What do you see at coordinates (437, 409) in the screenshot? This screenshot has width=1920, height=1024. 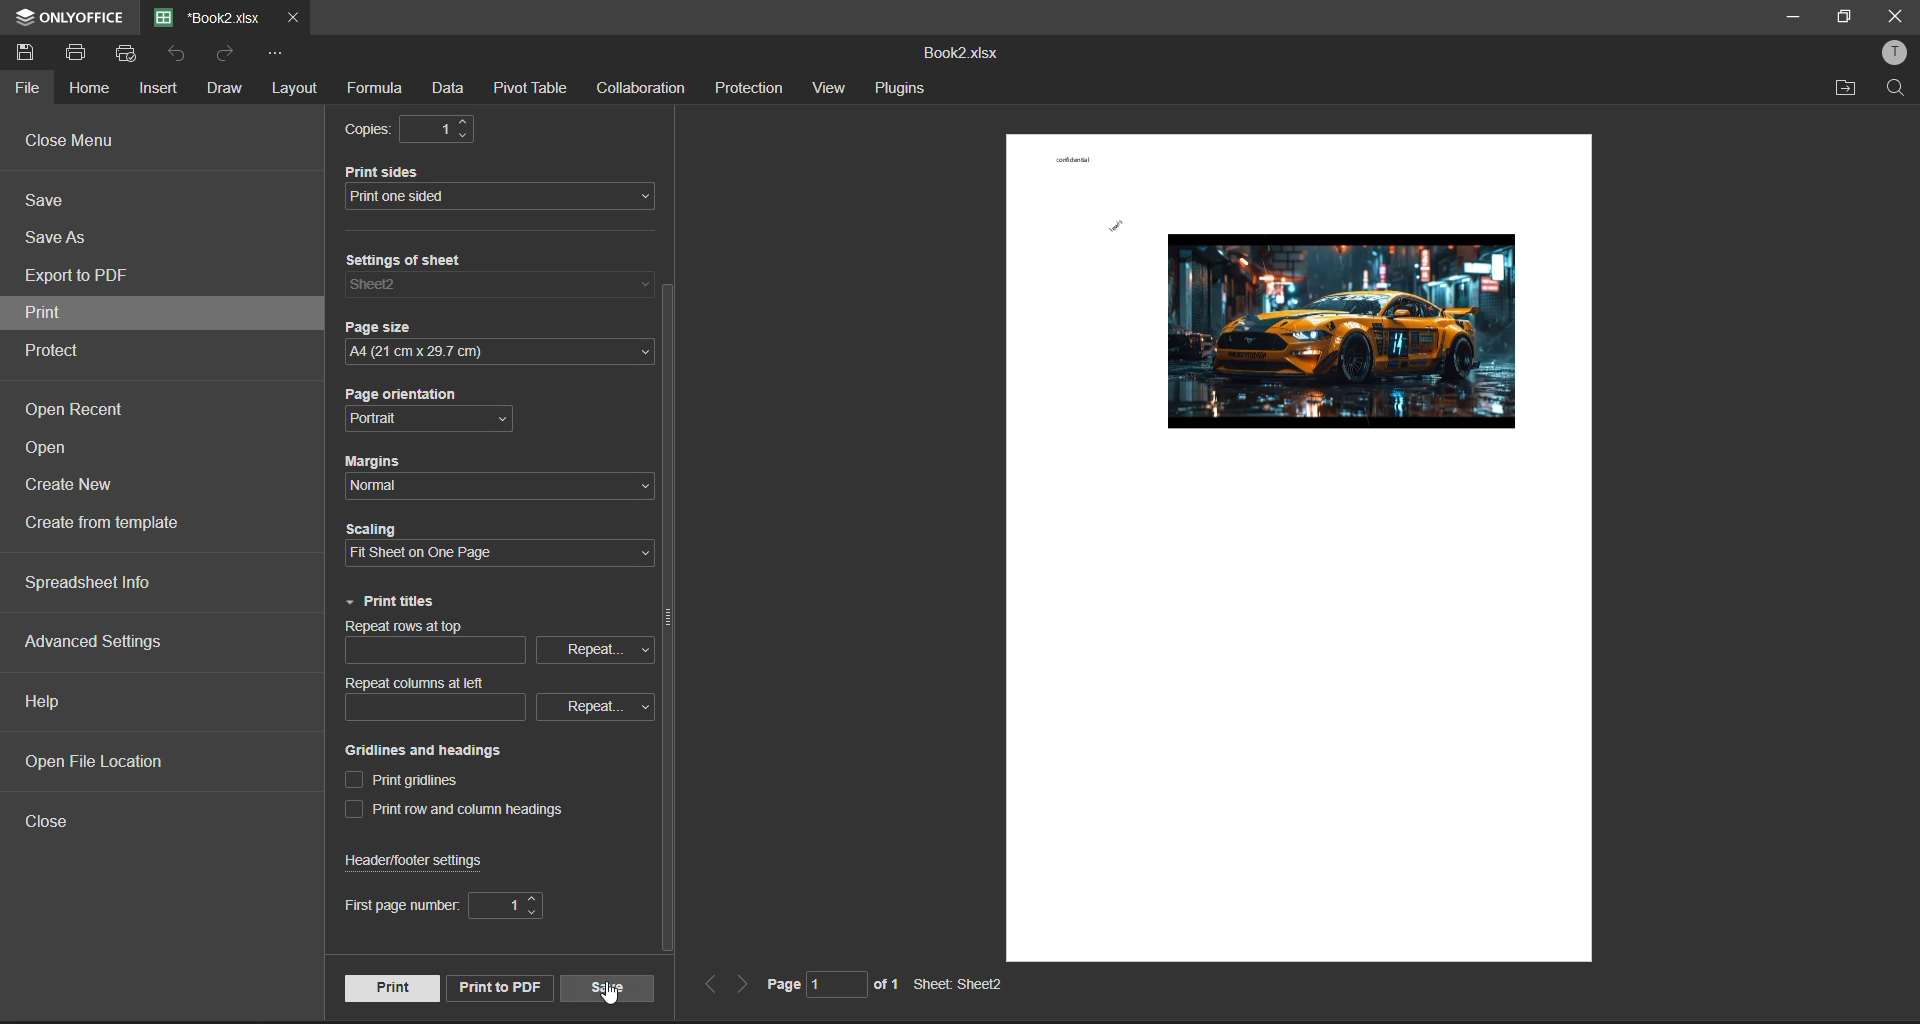 I see `page orientation` at bounding box center [437, 409].